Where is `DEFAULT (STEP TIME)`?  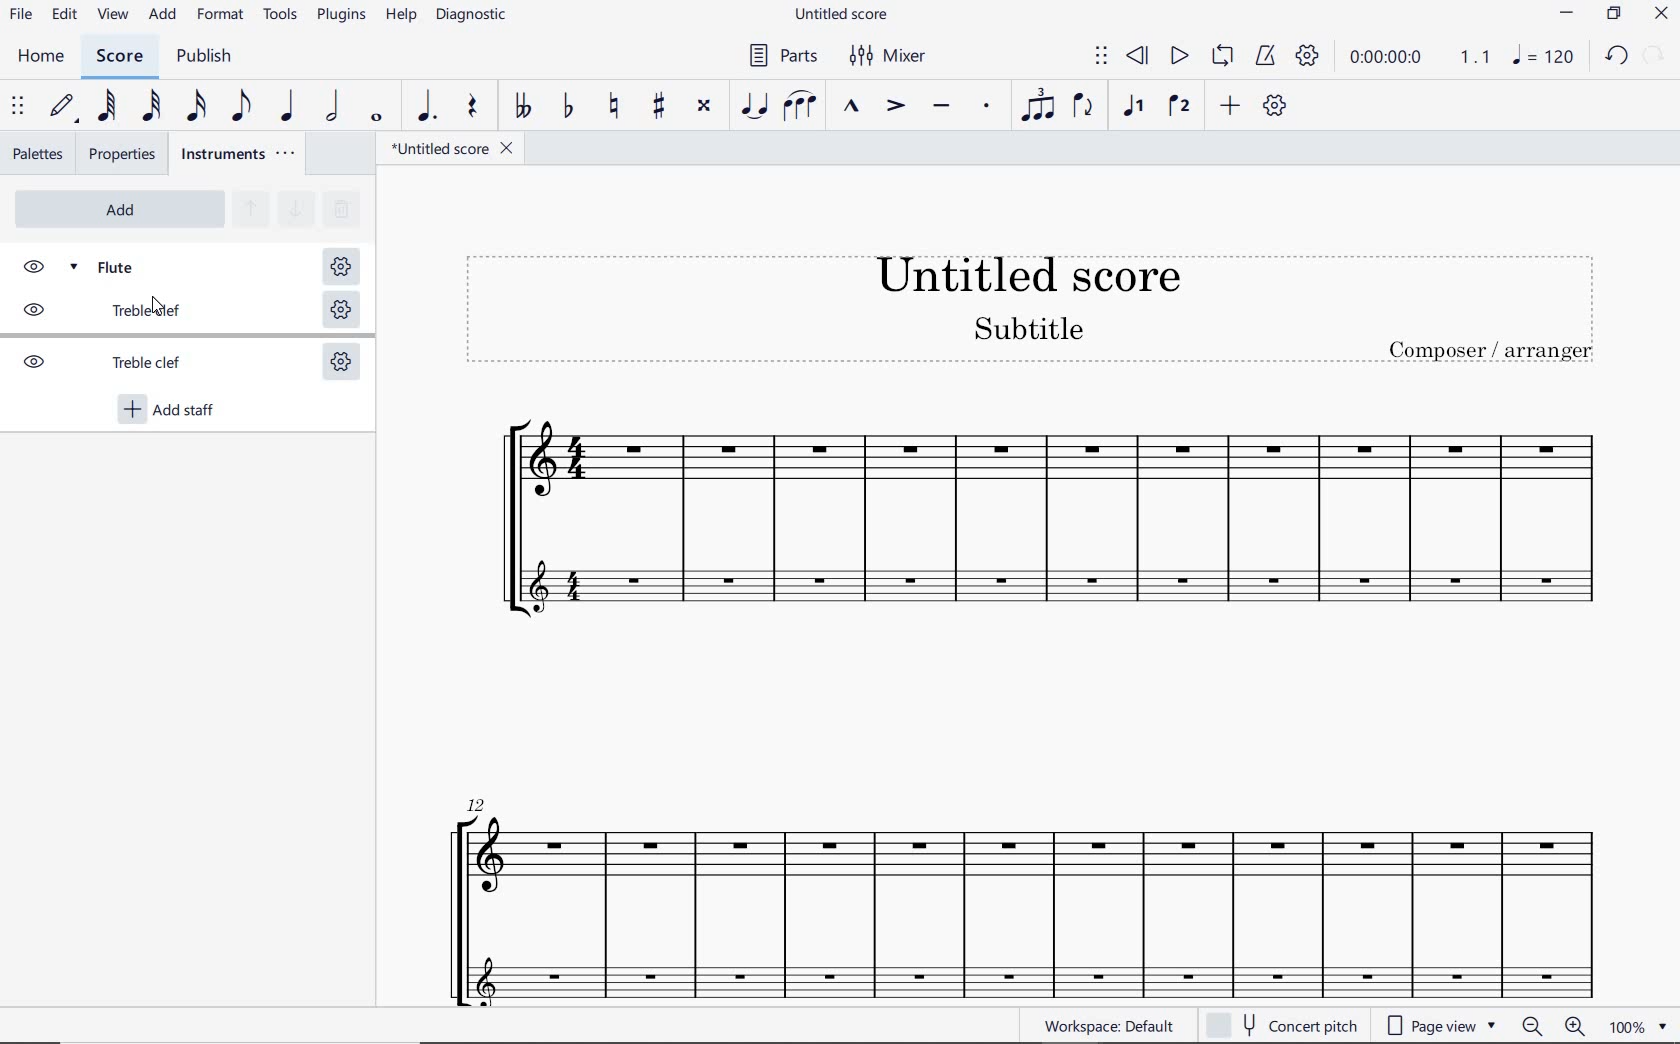
DEFAULT (STEP TIME) is located at coordinates (63, 107).